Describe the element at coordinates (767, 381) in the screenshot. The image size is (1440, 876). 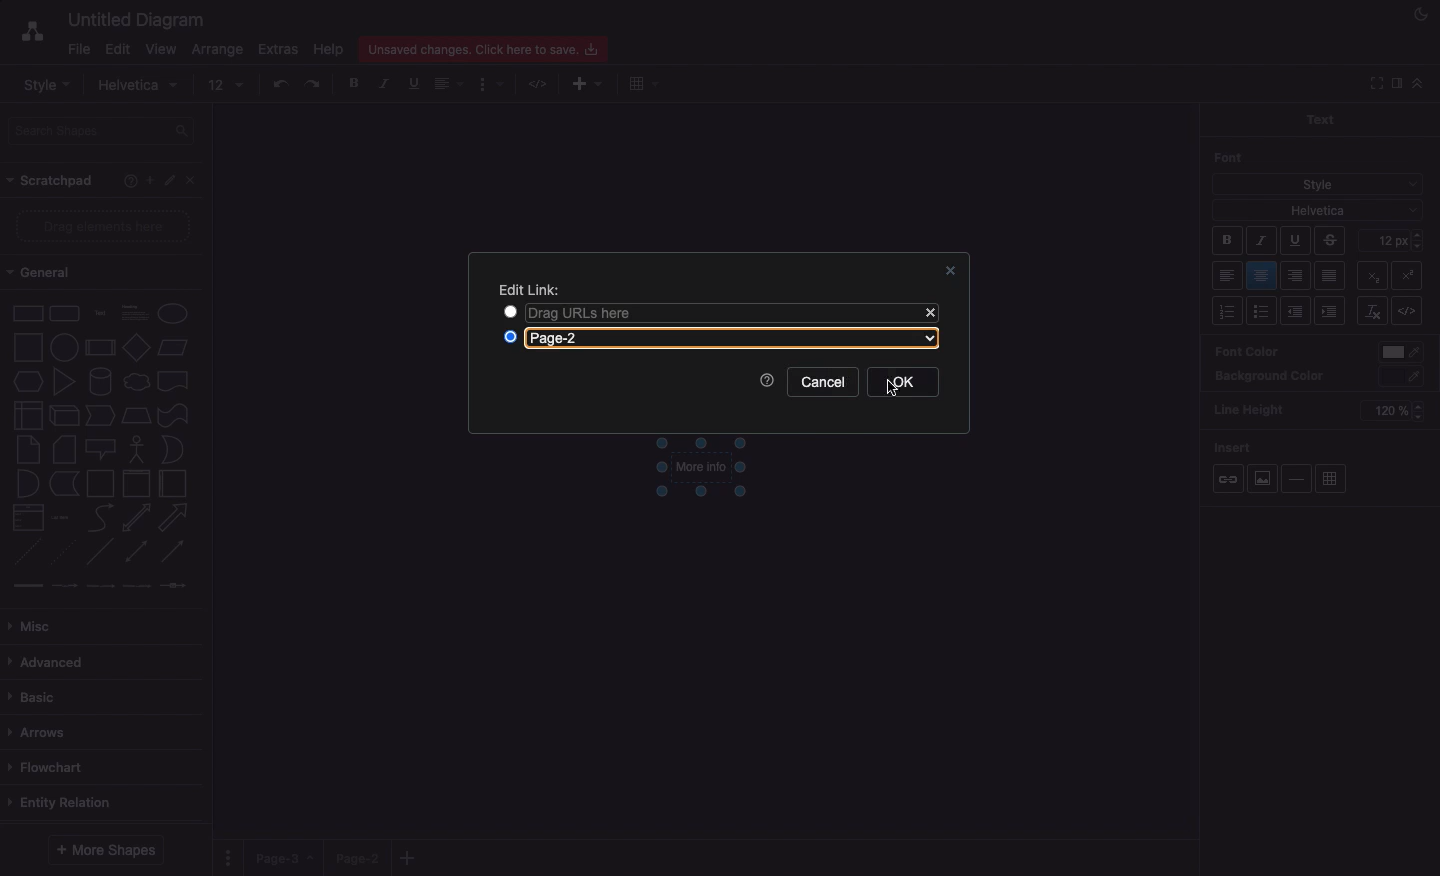
I see `Help` at that location.